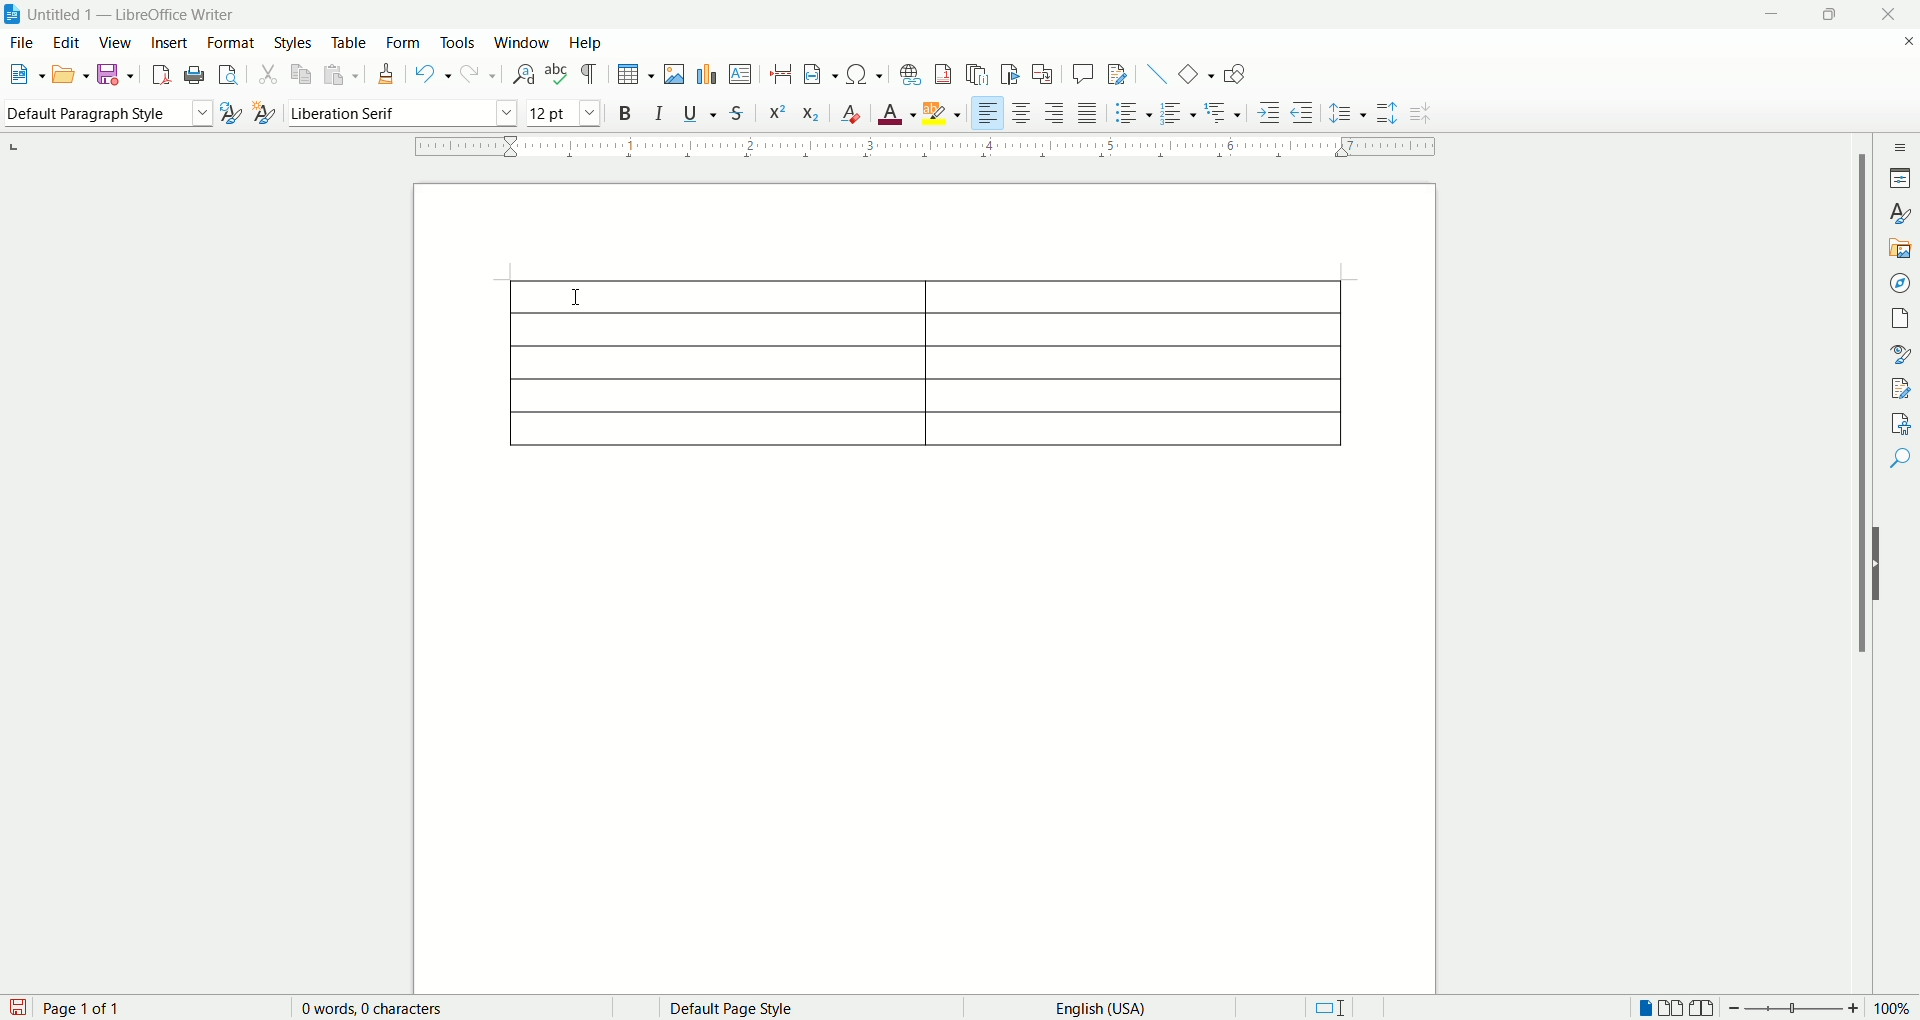 The height and width of the screenshot is (1020, 1920). What do you see at coordinates (18, 1008) in the screenshot?
I see `save` at bounding box center [18, 1008].